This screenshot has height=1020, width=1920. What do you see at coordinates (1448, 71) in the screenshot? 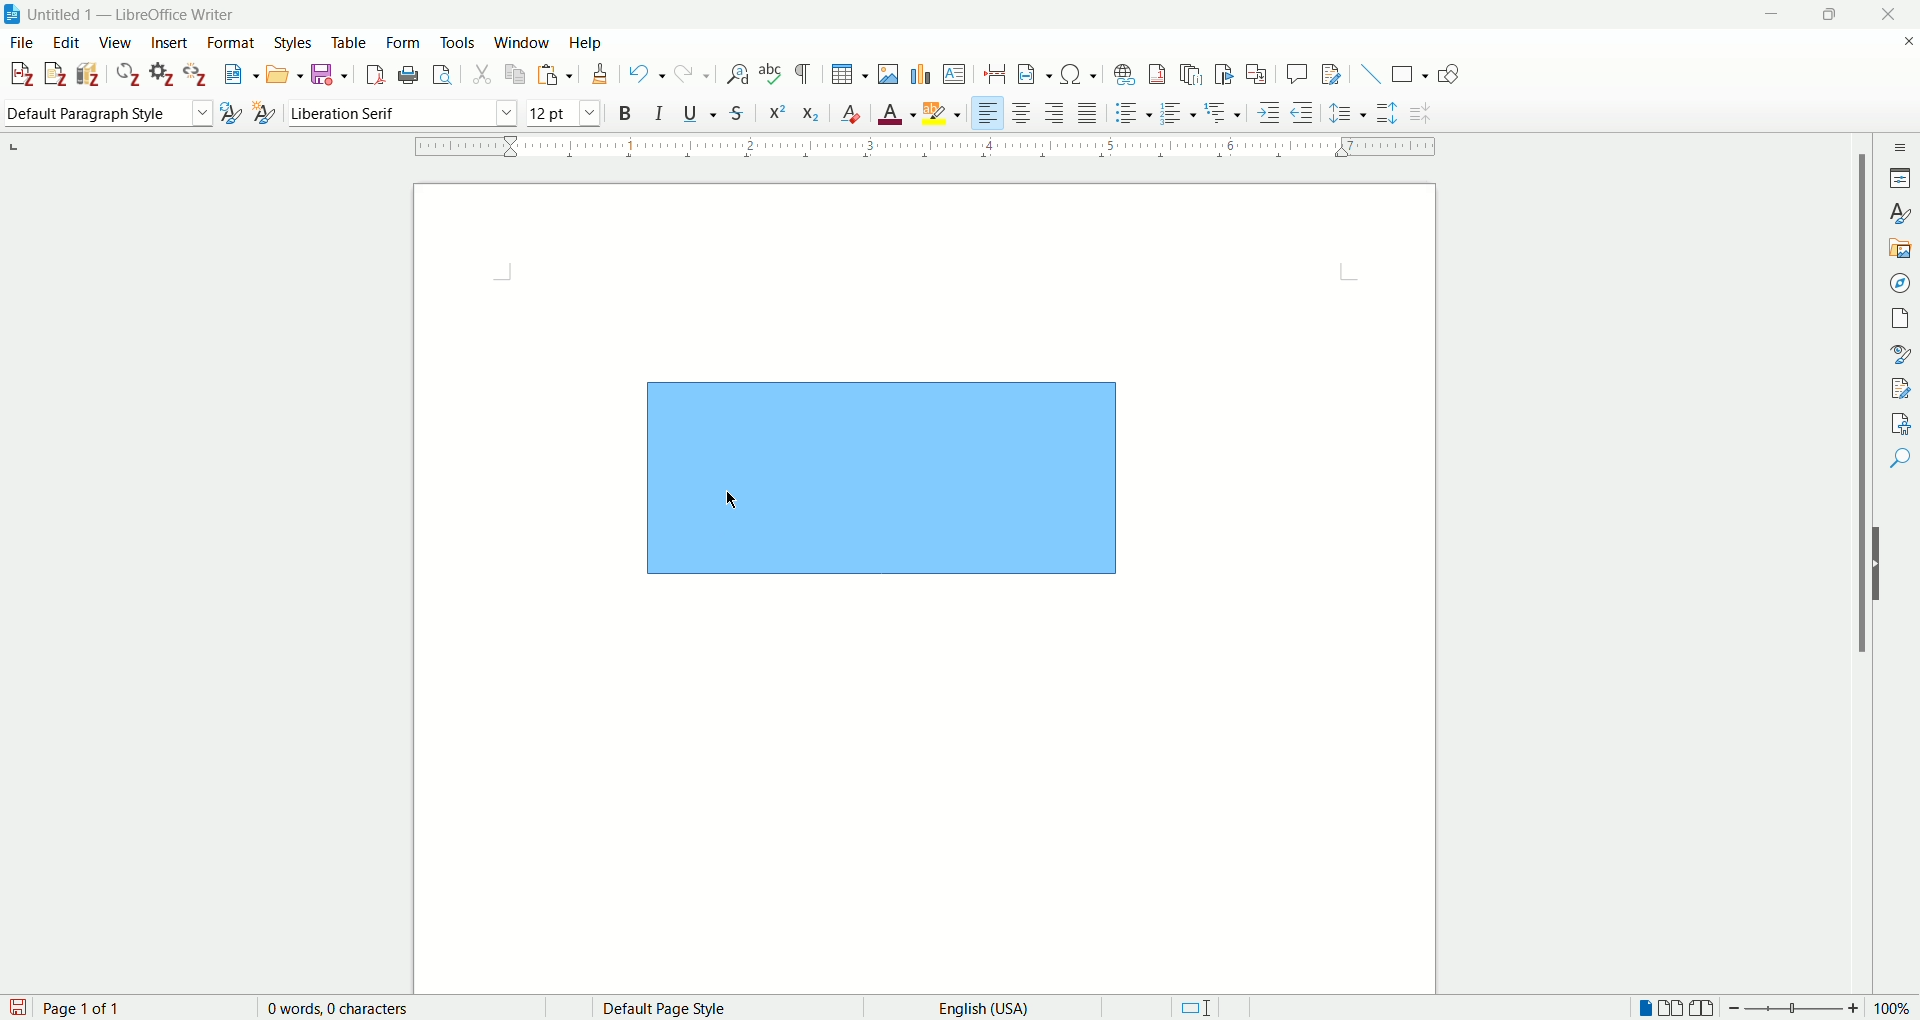
I see `show draw functions` at bounding box center [1448, 71].